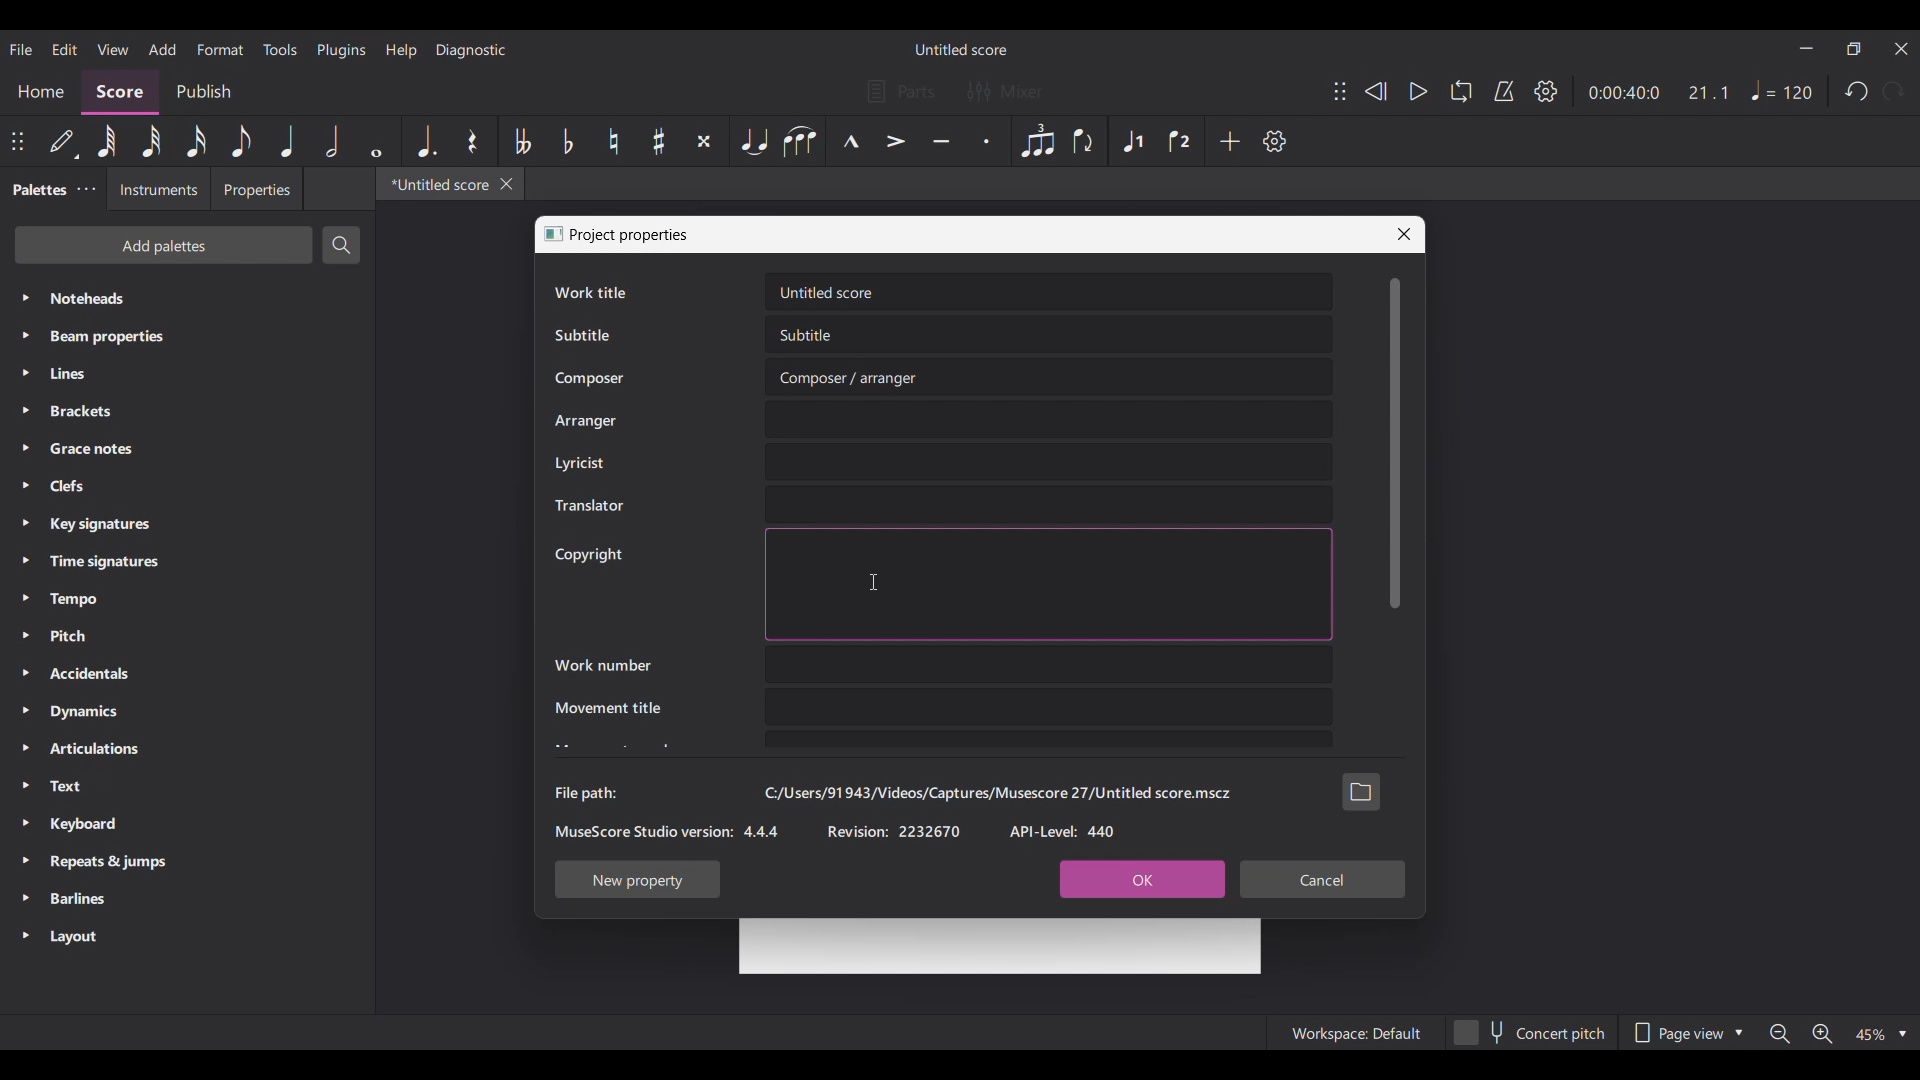  I want to click on Tenuto, so click(942, 141).